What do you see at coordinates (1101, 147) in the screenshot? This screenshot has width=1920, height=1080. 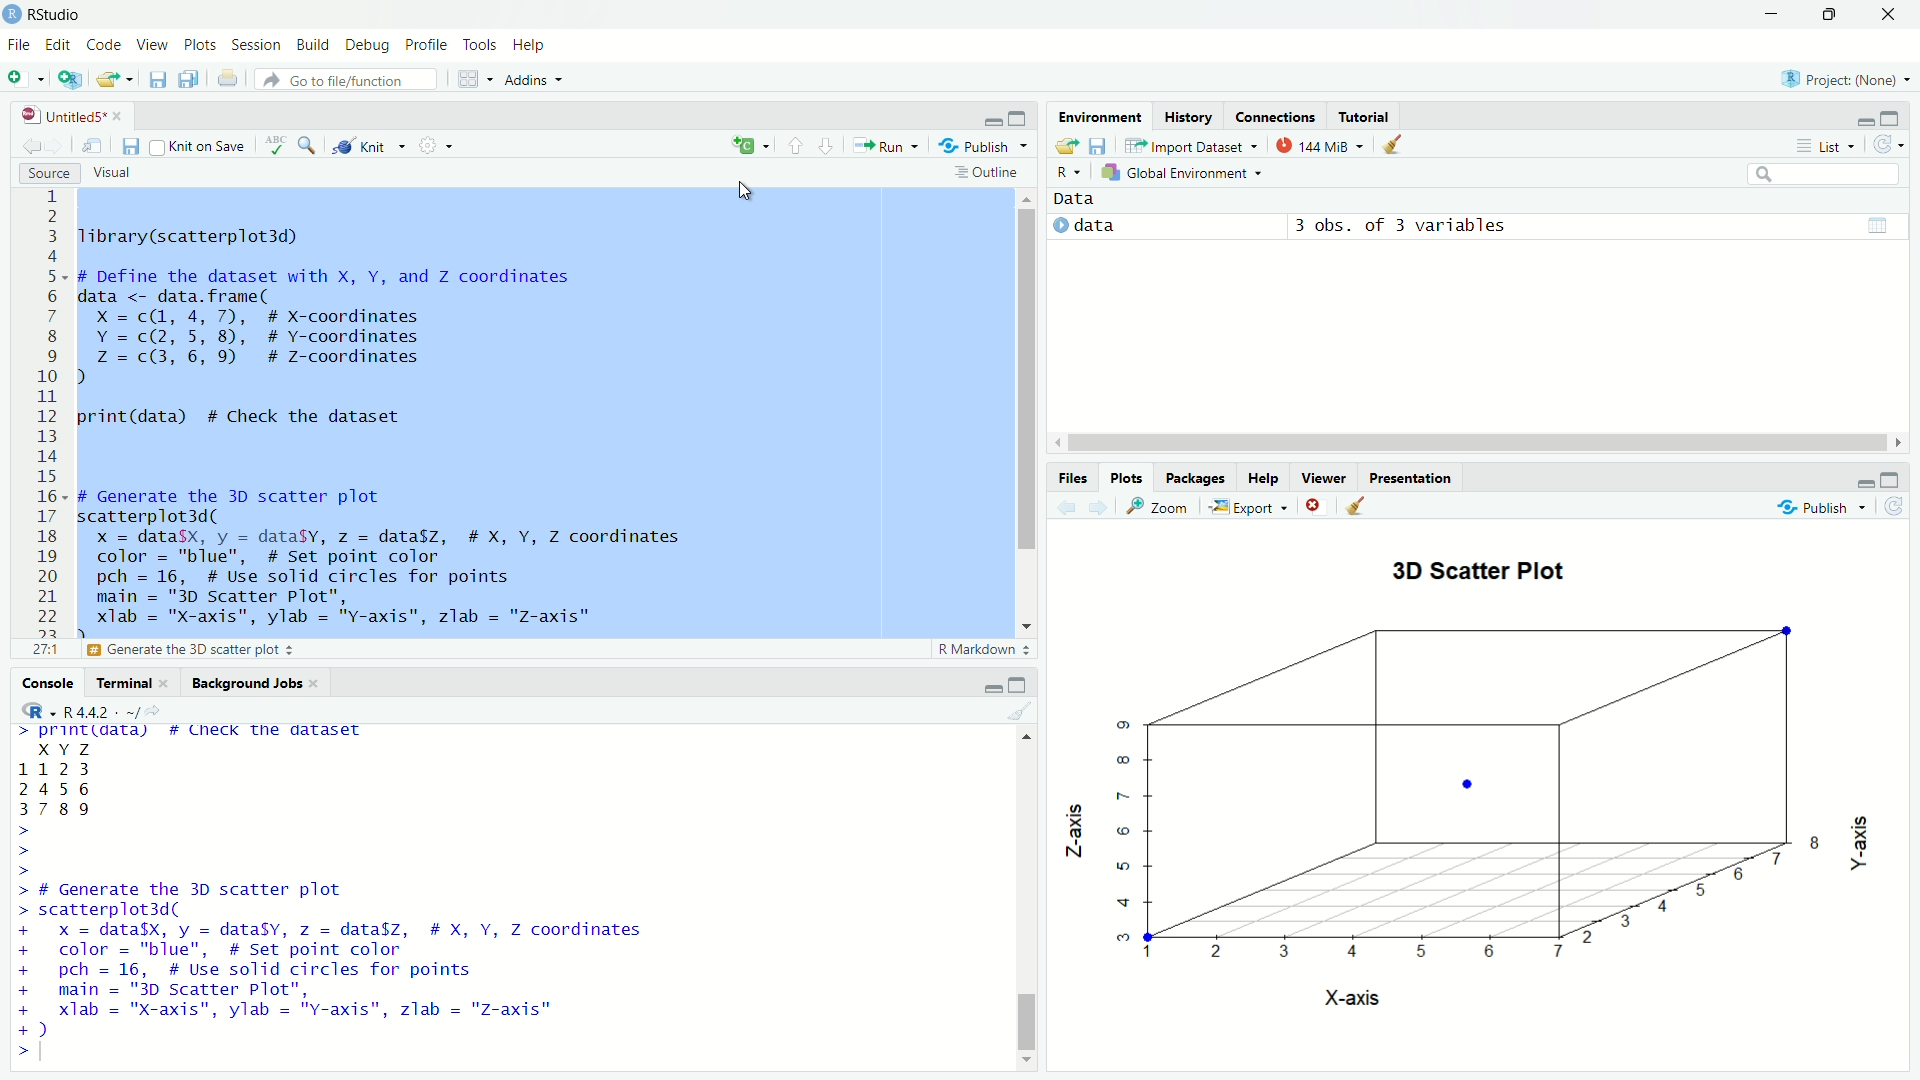 I see `save workspace as` at bounding box center [1101, 147].